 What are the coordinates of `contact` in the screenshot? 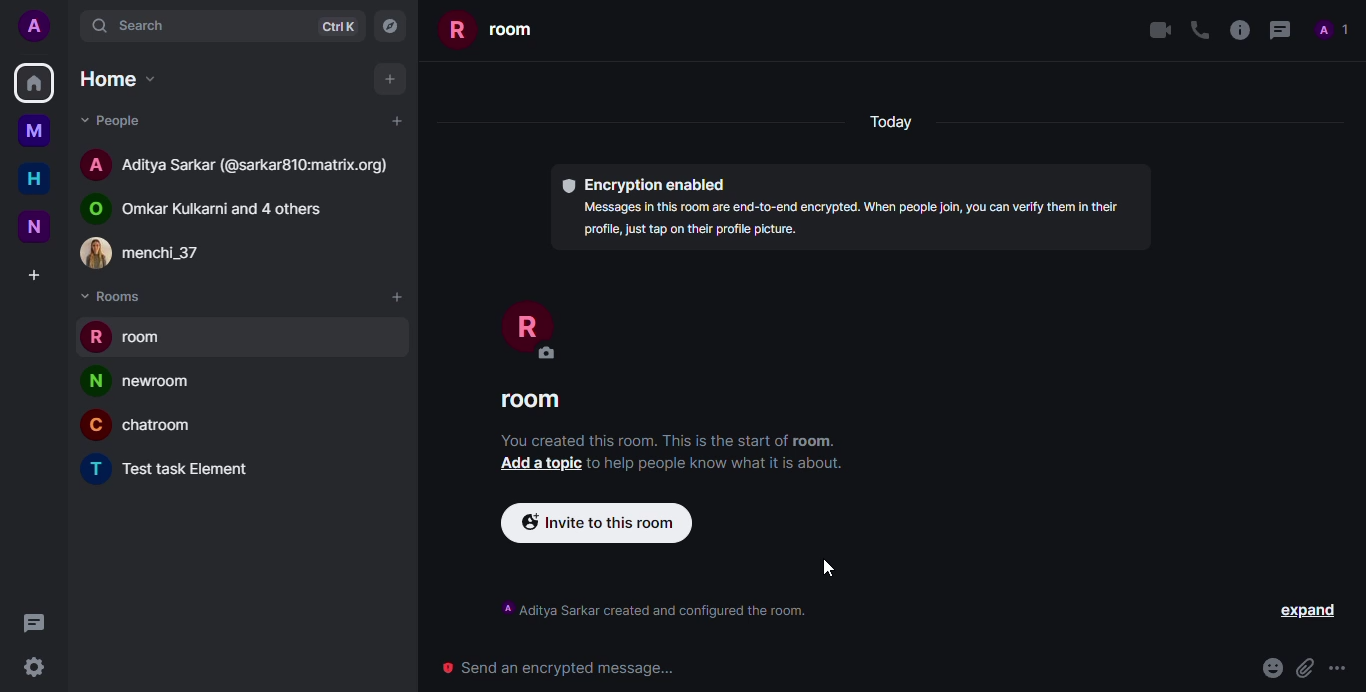 It's located at (156, 255).